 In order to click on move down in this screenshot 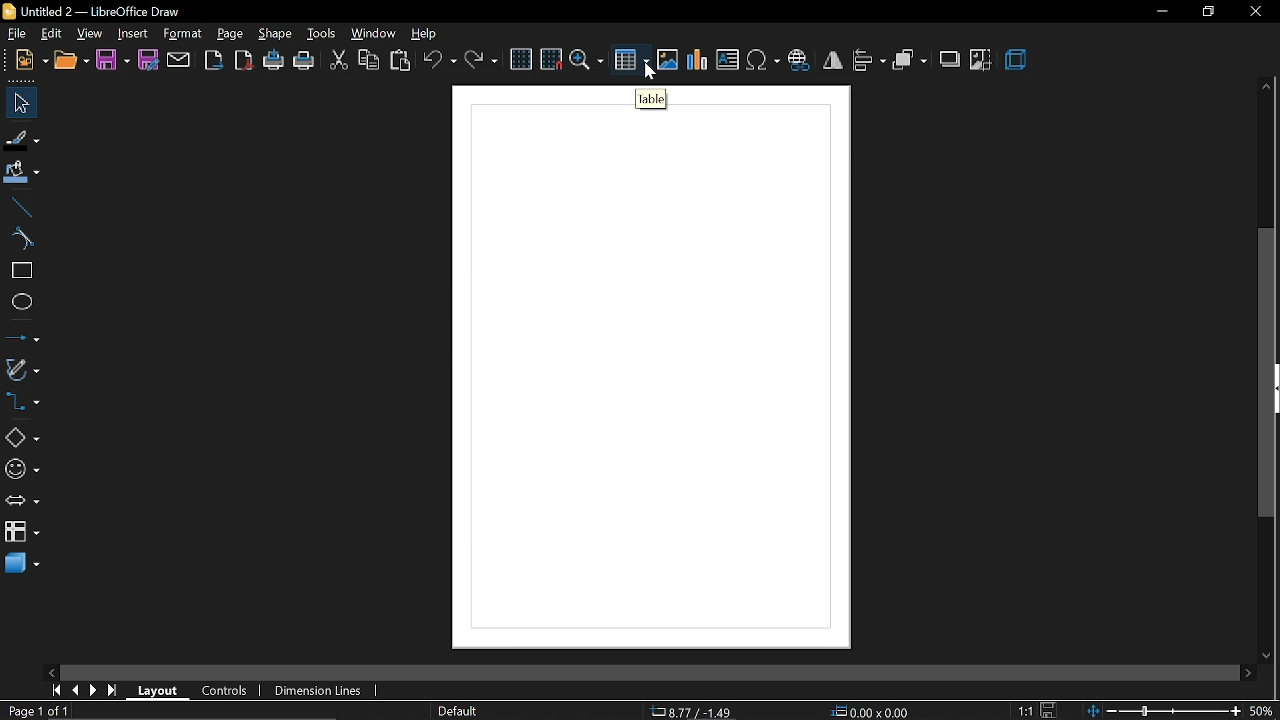, I will do `click(1266, 655)`.